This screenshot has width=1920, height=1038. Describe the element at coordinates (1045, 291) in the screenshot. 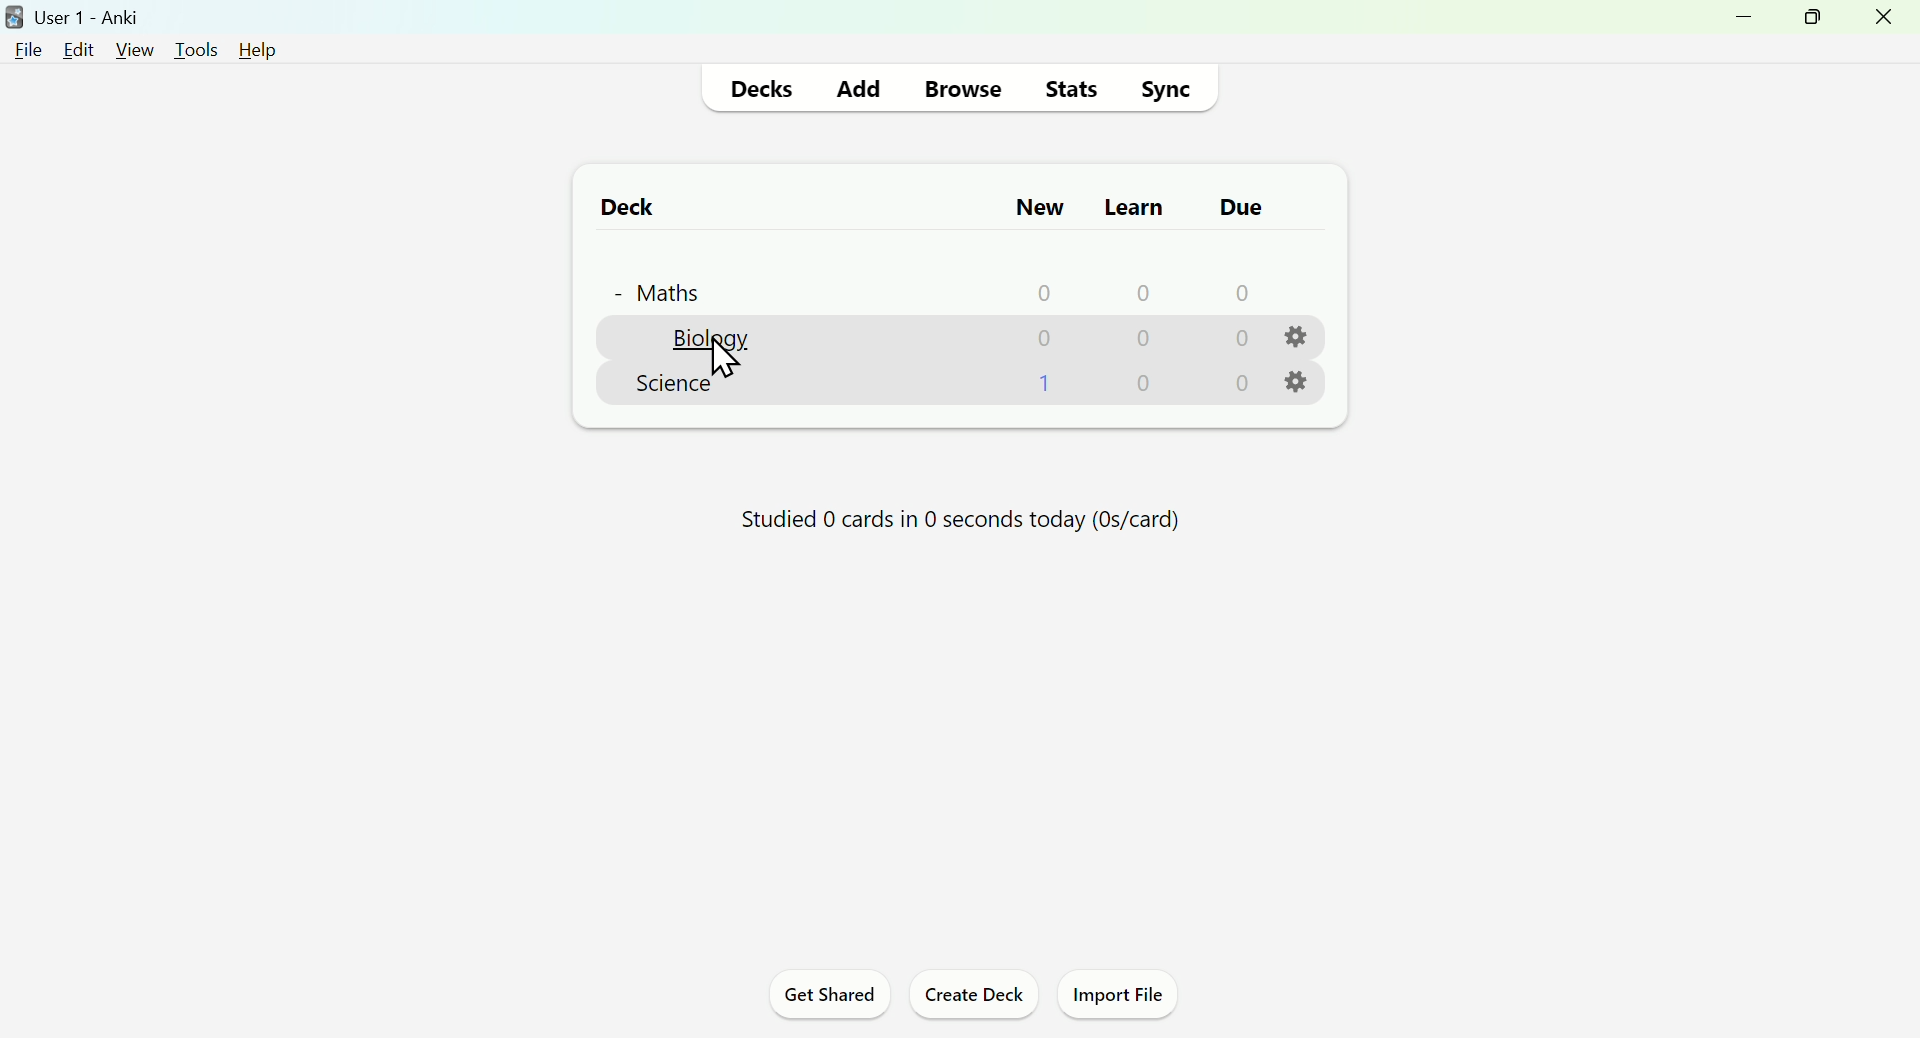

I see `0` at that location.